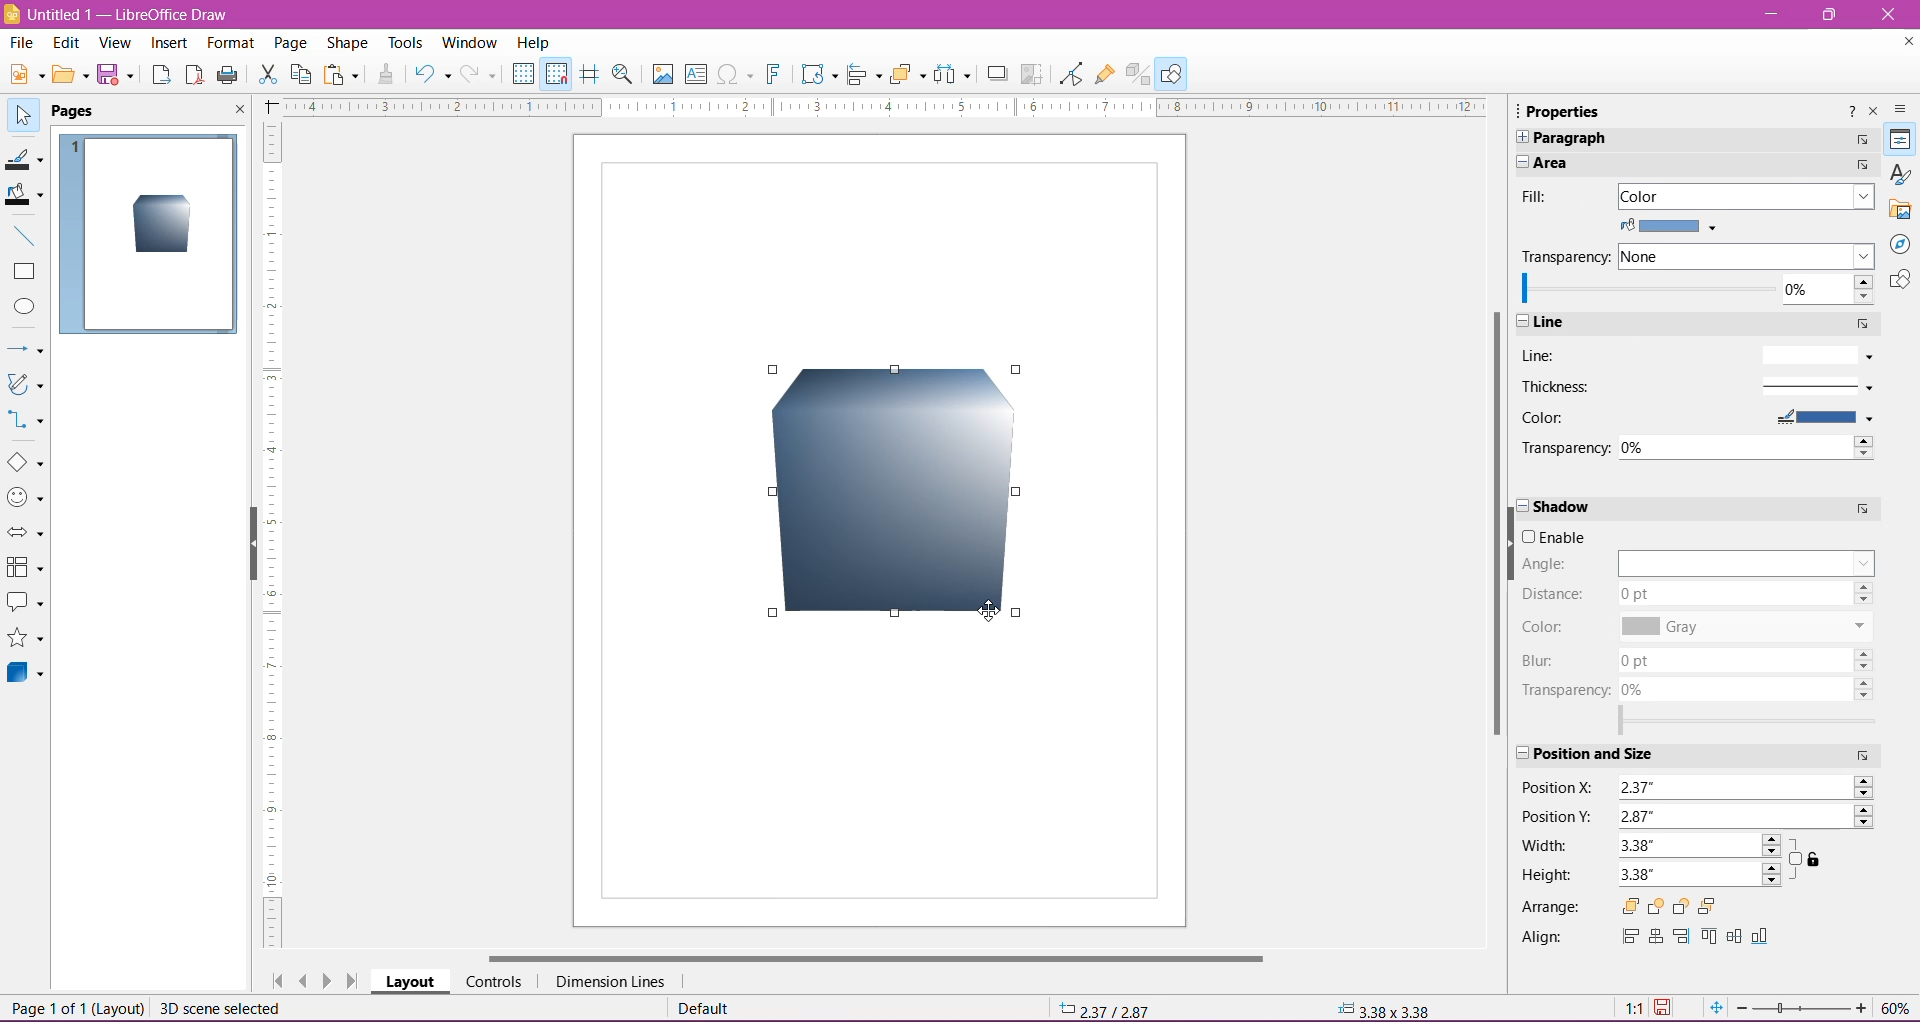 This screenshot has width=1920, height=1022. What do you see at coordinates (1540, 355) in the screenshot?
I see `Line` at bounding box center [1540, 355].